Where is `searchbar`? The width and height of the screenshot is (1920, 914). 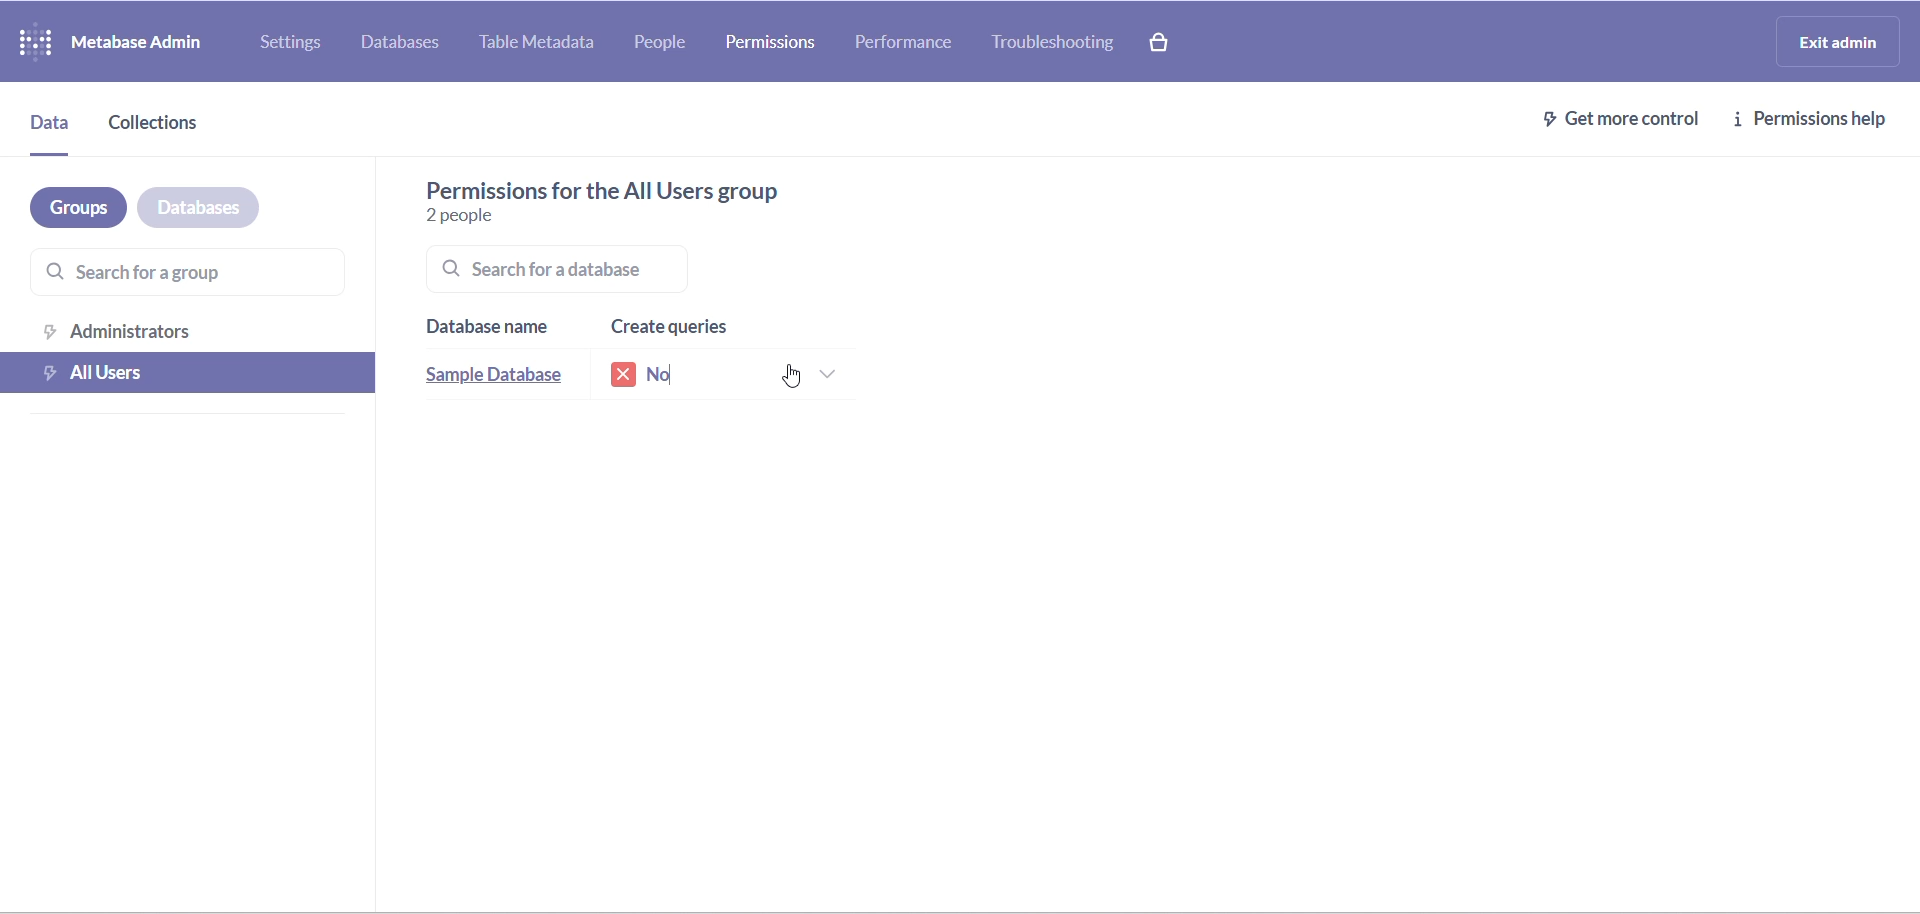 searchbar is located at coordinates (597, 268).